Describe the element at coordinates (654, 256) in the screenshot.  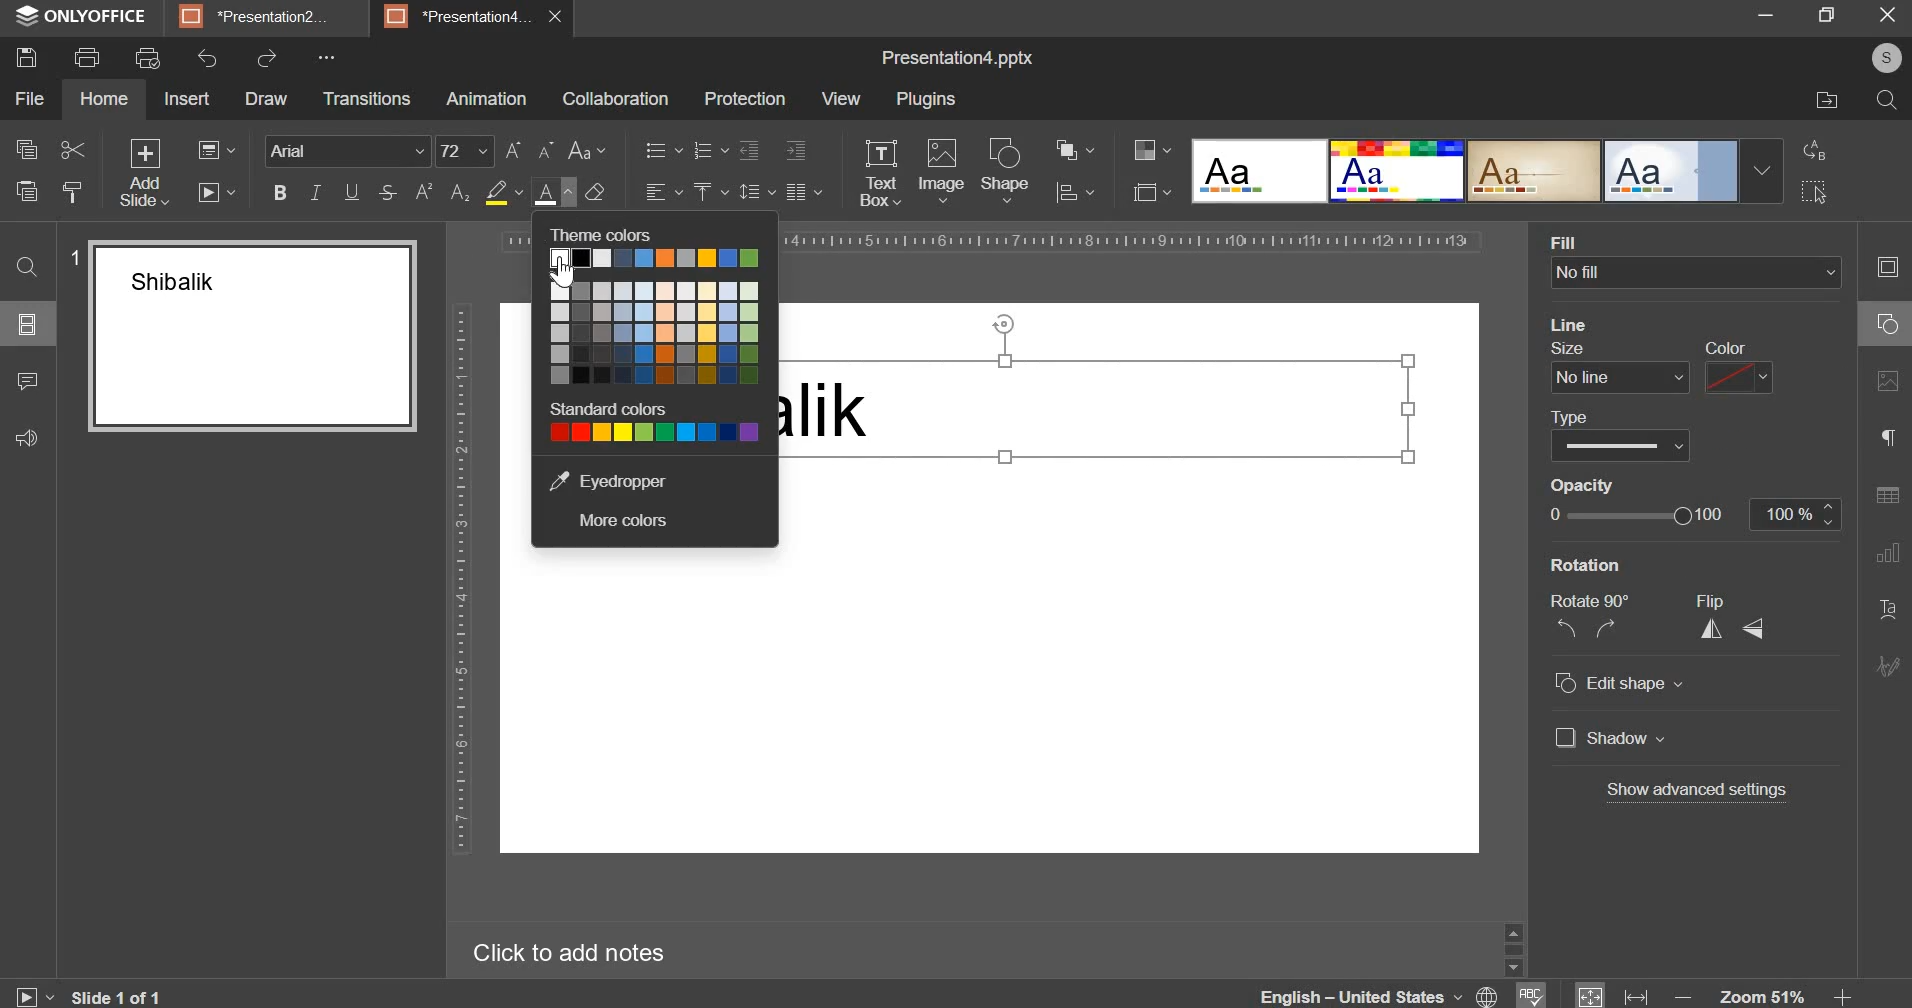
I see `recently used text colors` at that location.